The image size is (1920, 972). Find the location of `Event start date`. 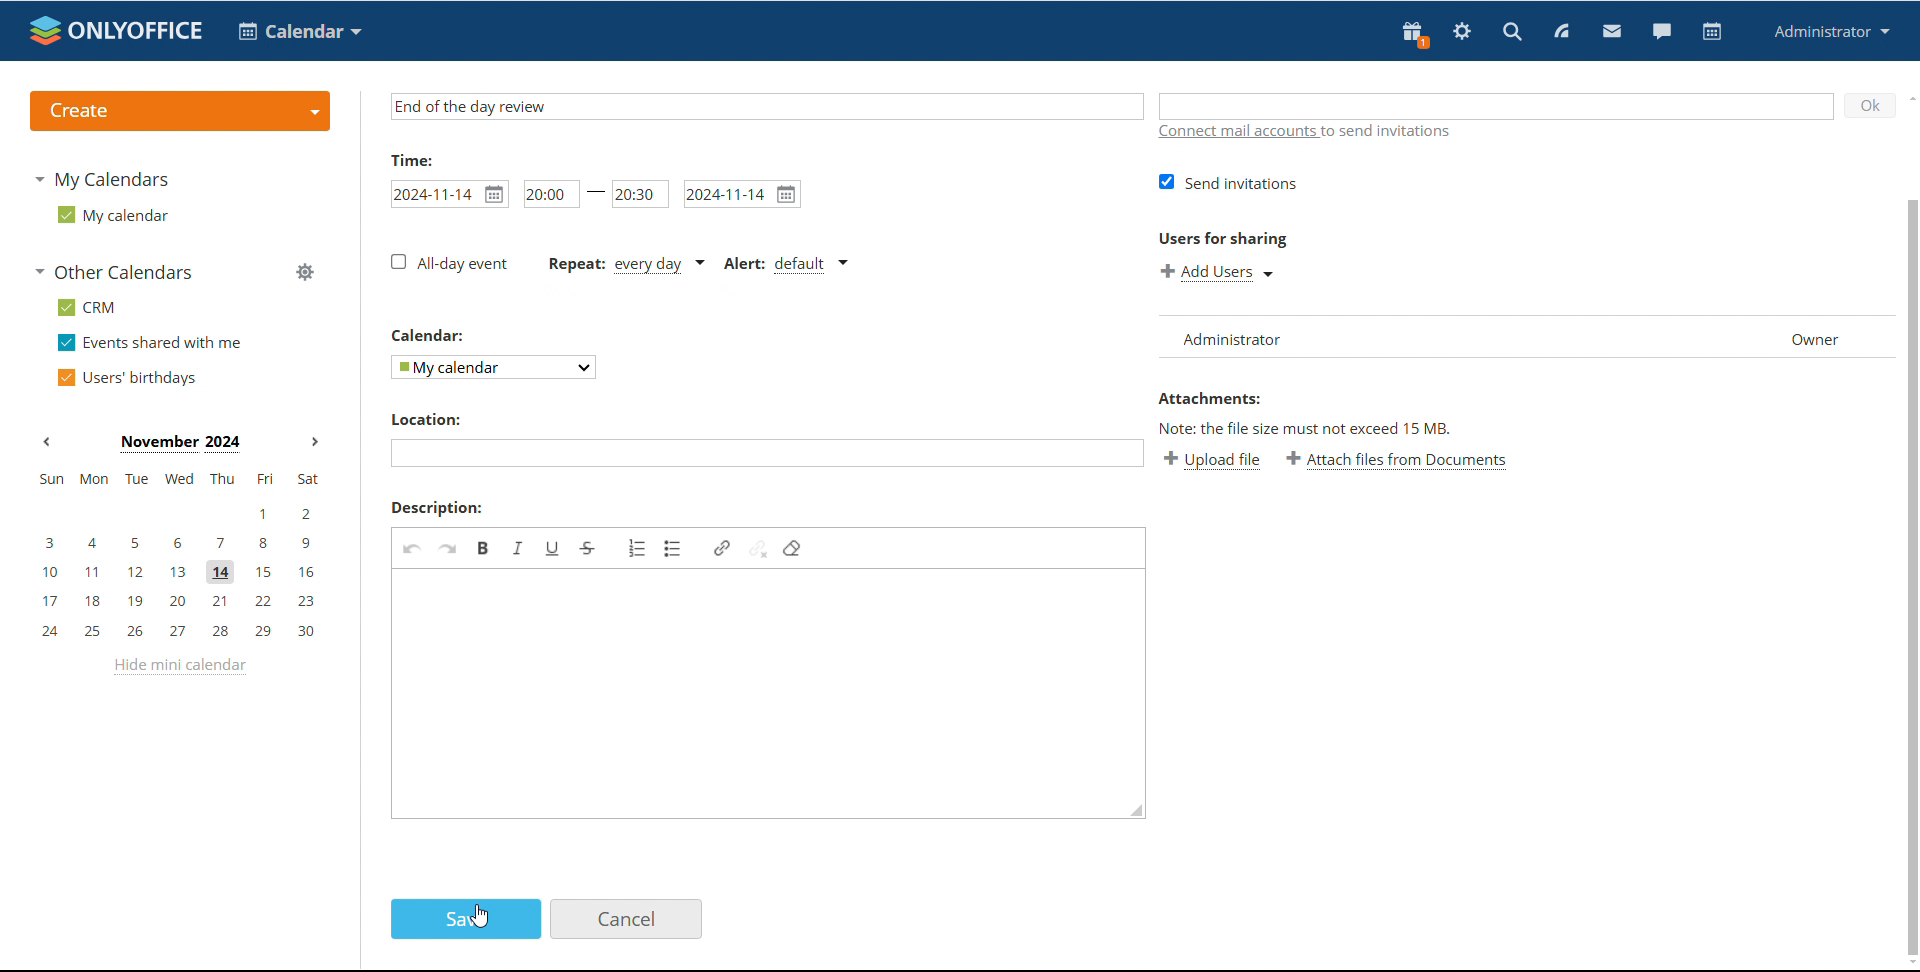

Event start date is located at coordinates (450, 195).